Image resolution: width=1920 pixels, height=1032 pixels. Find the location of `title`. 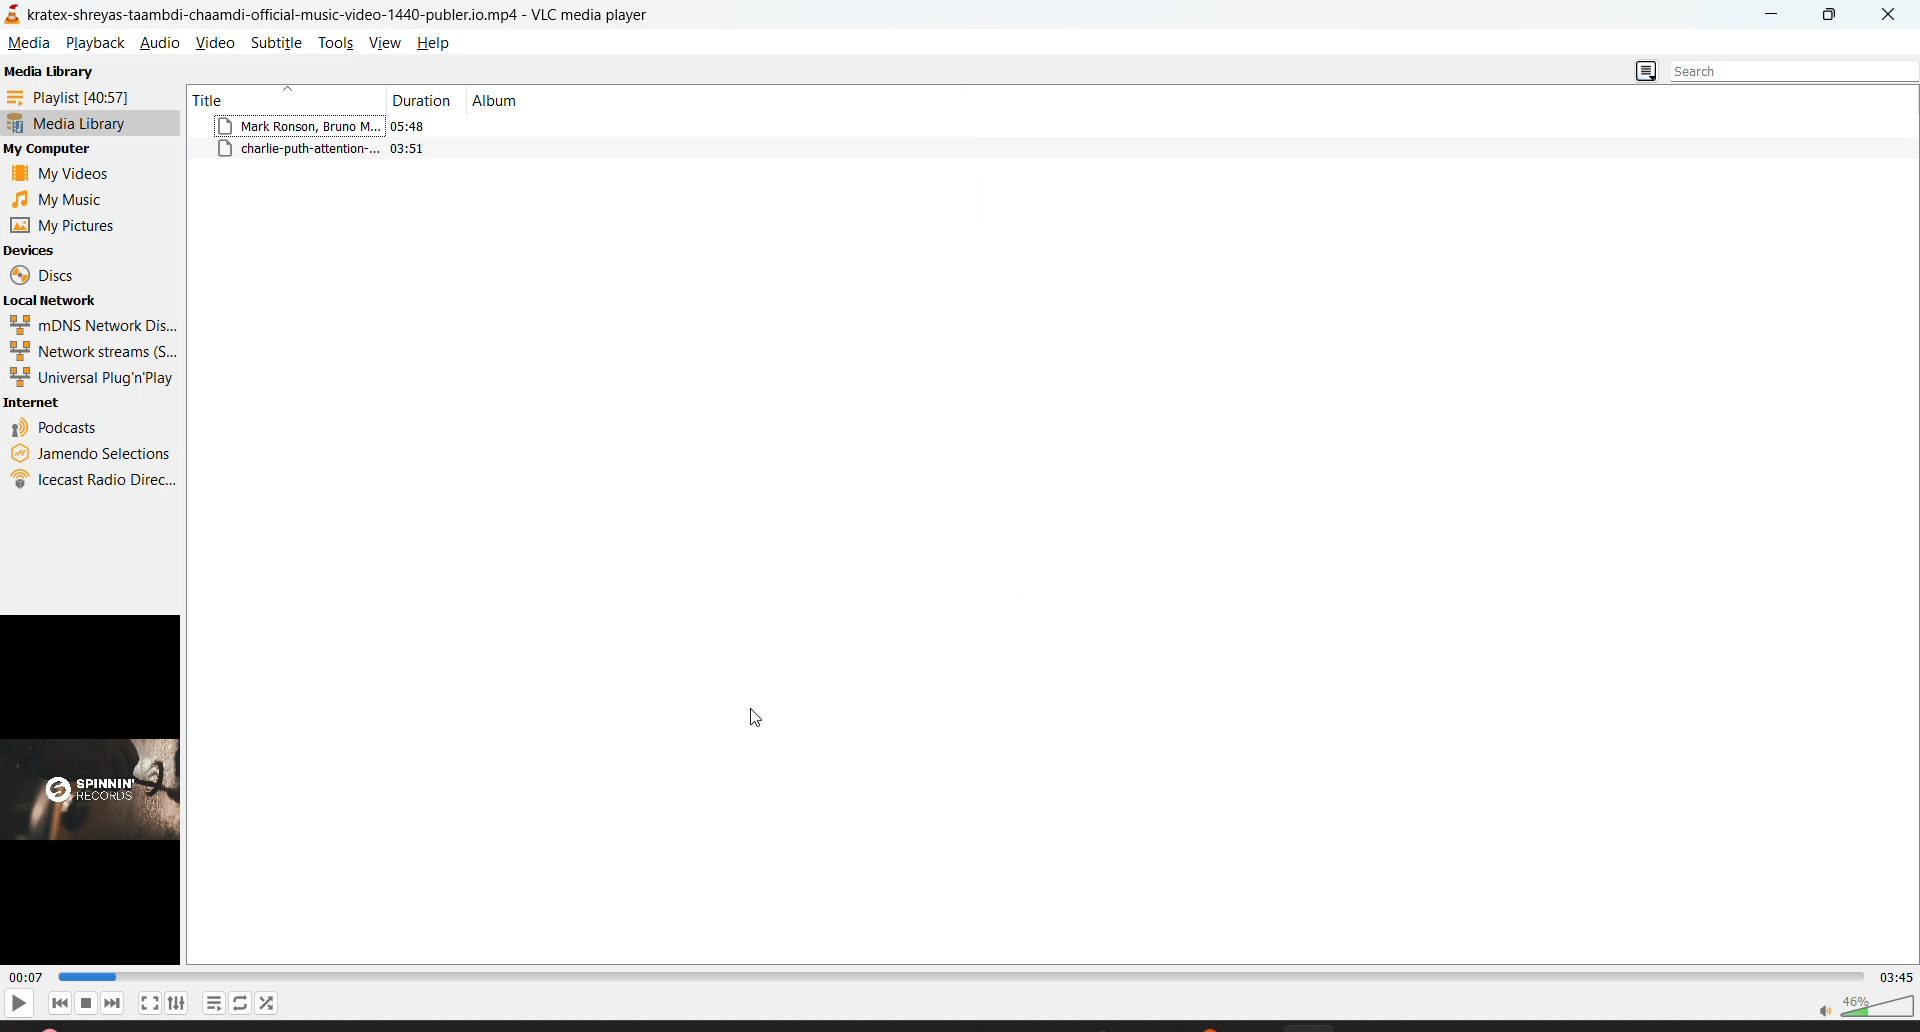

title is located at coordinates (216, 98).